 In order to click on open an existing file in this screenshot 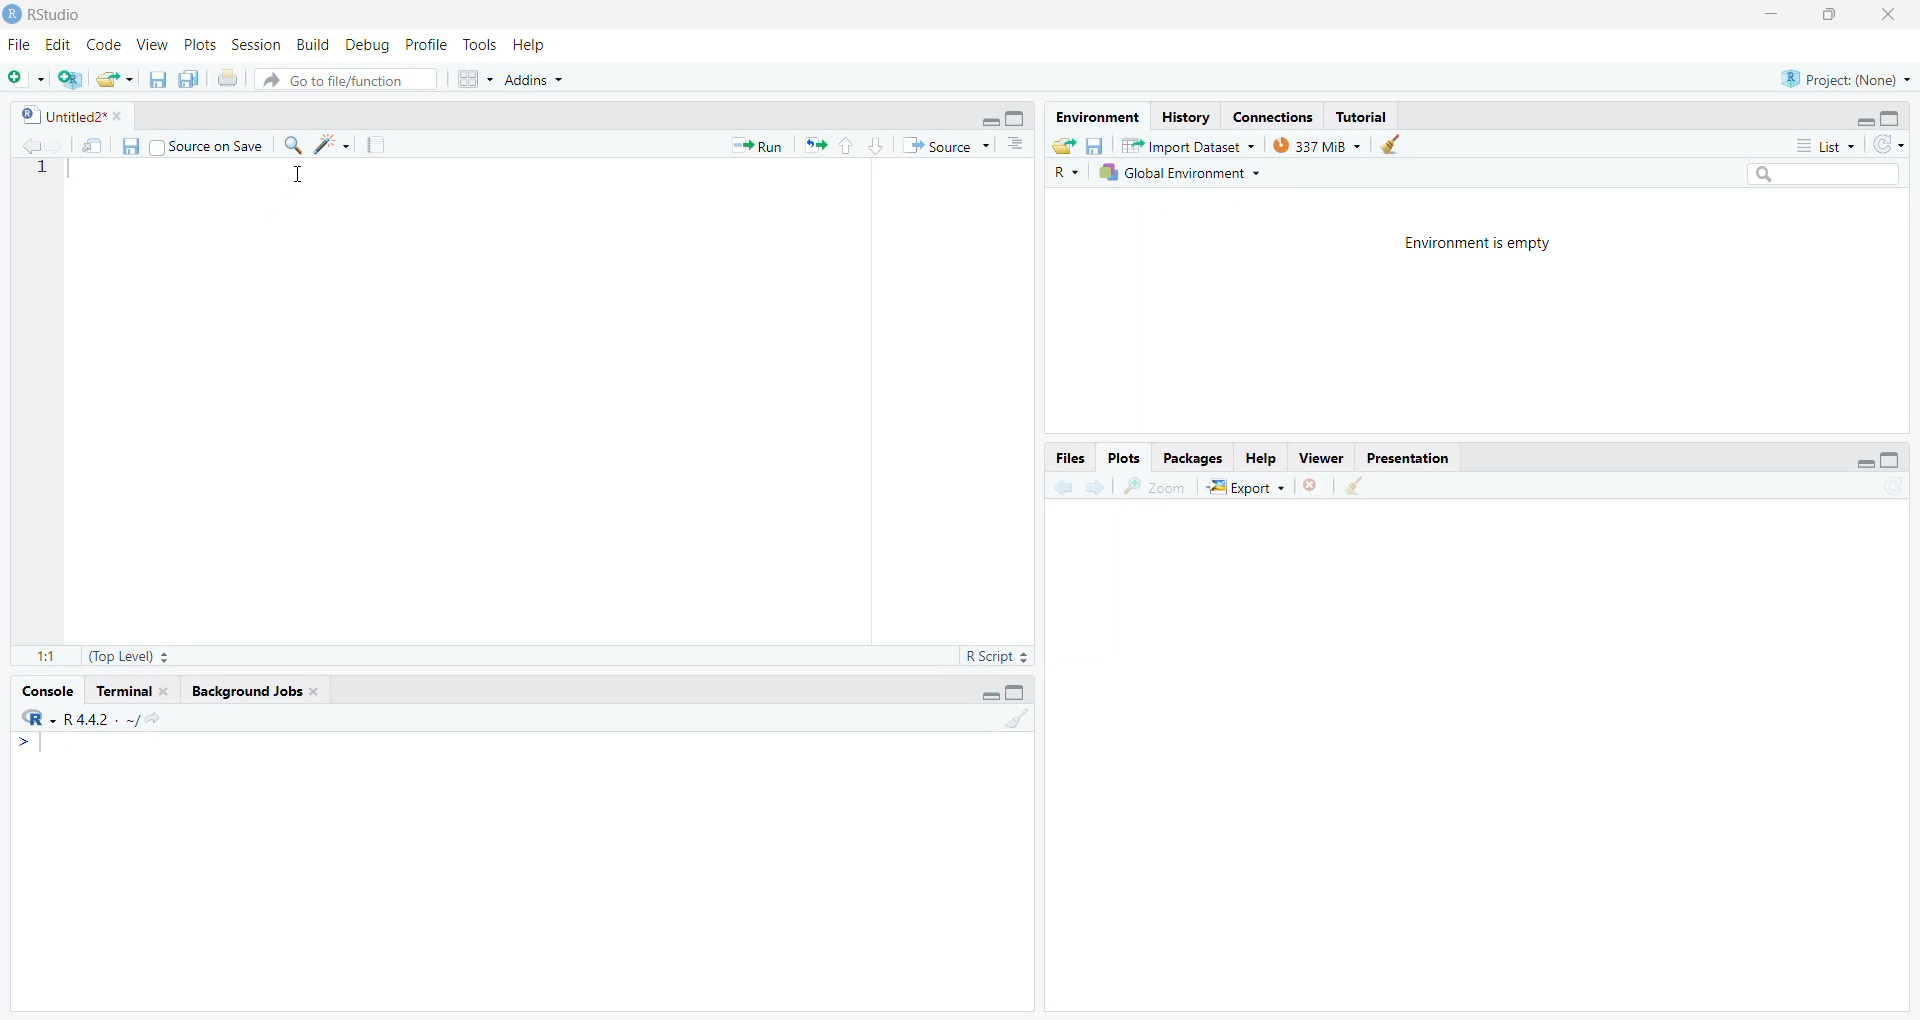, I will do `click(116, 79)`.